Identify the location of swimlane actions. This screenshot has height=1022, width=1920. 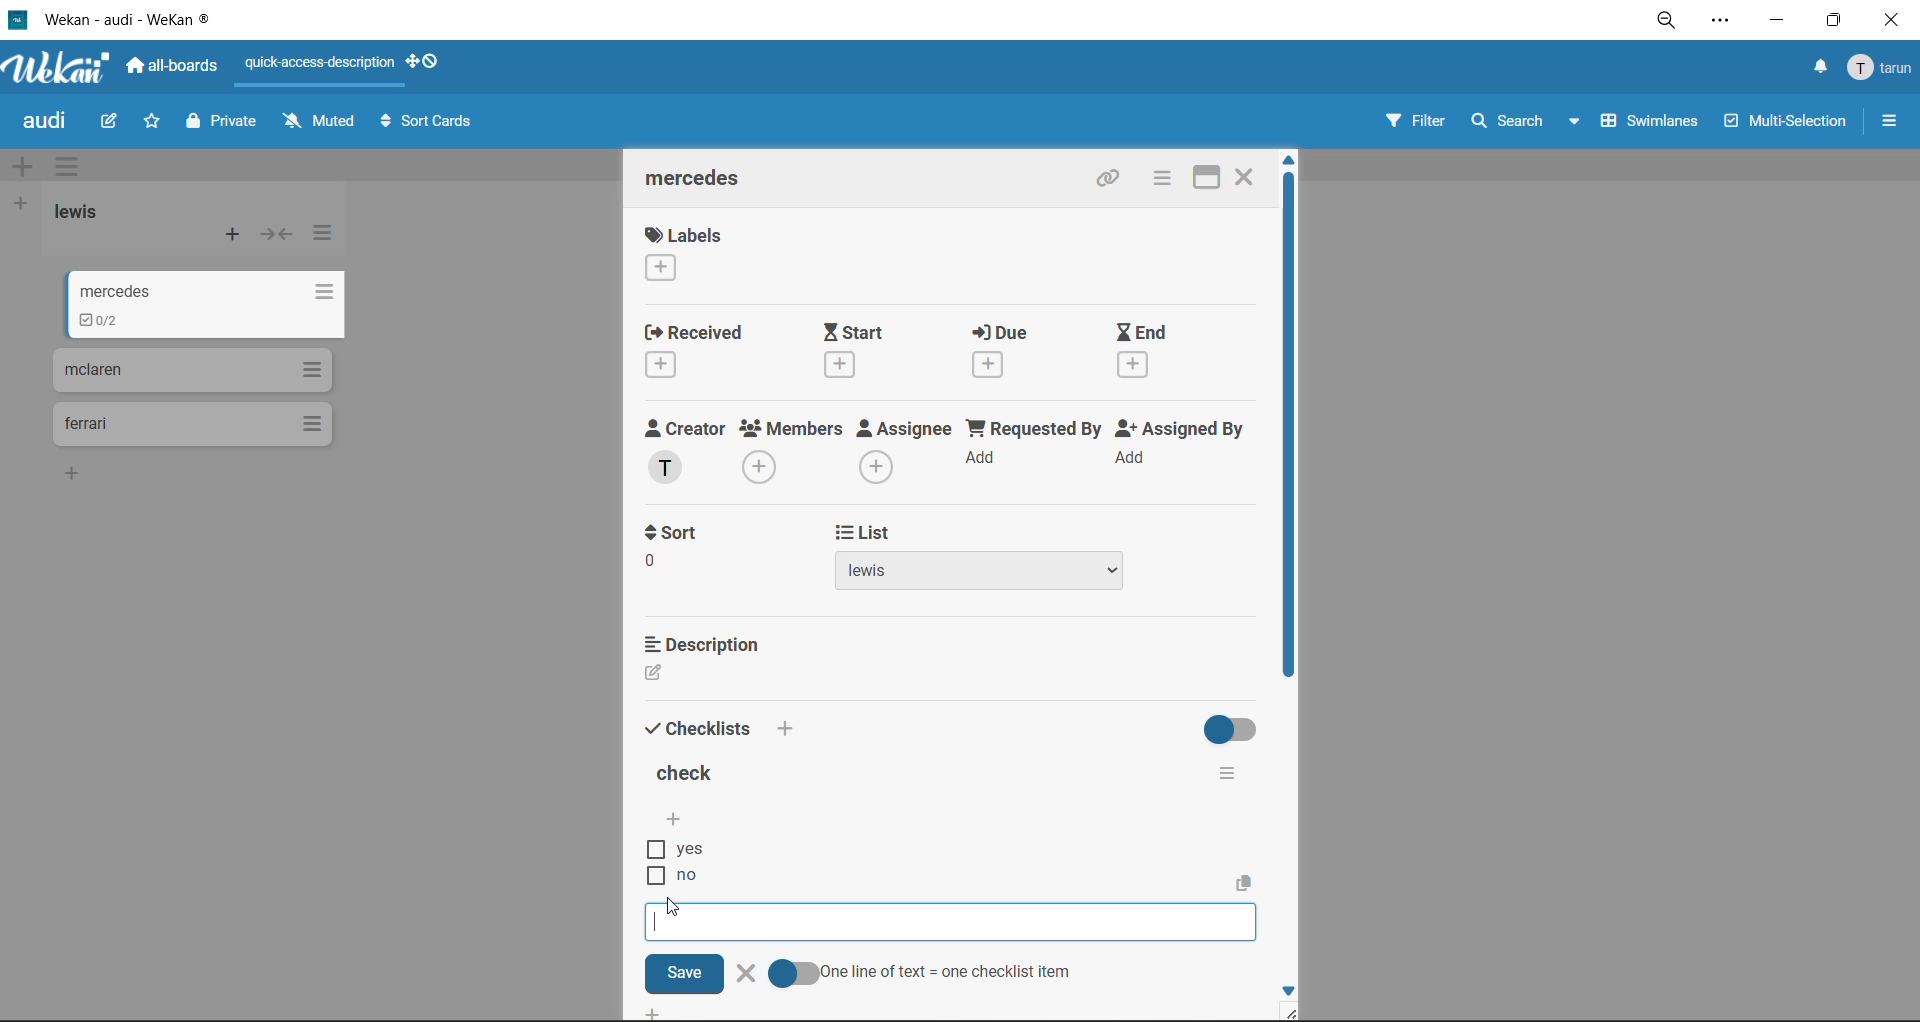
(73, 166).